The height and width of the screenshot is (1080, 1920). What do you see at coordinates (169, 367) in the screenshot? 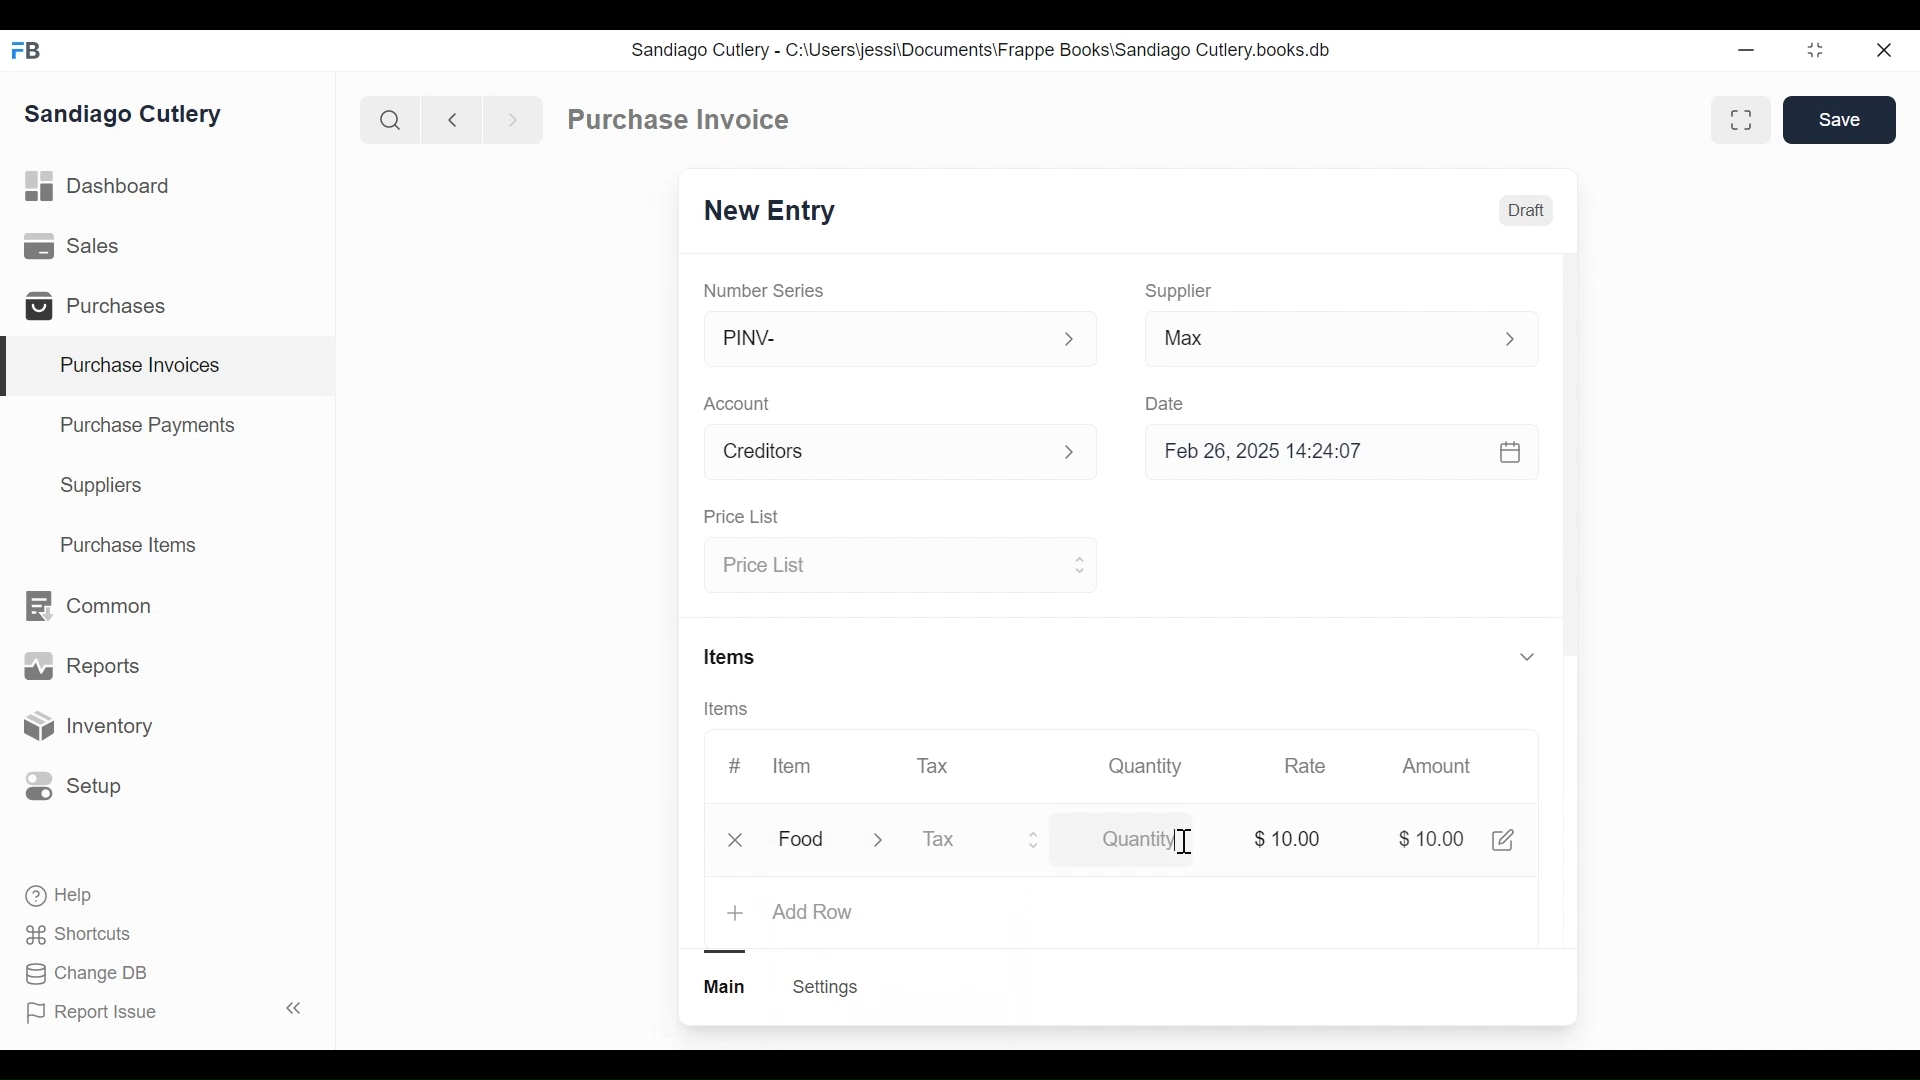
I see `Purchase Invoices` at bounding box center [169, 367].